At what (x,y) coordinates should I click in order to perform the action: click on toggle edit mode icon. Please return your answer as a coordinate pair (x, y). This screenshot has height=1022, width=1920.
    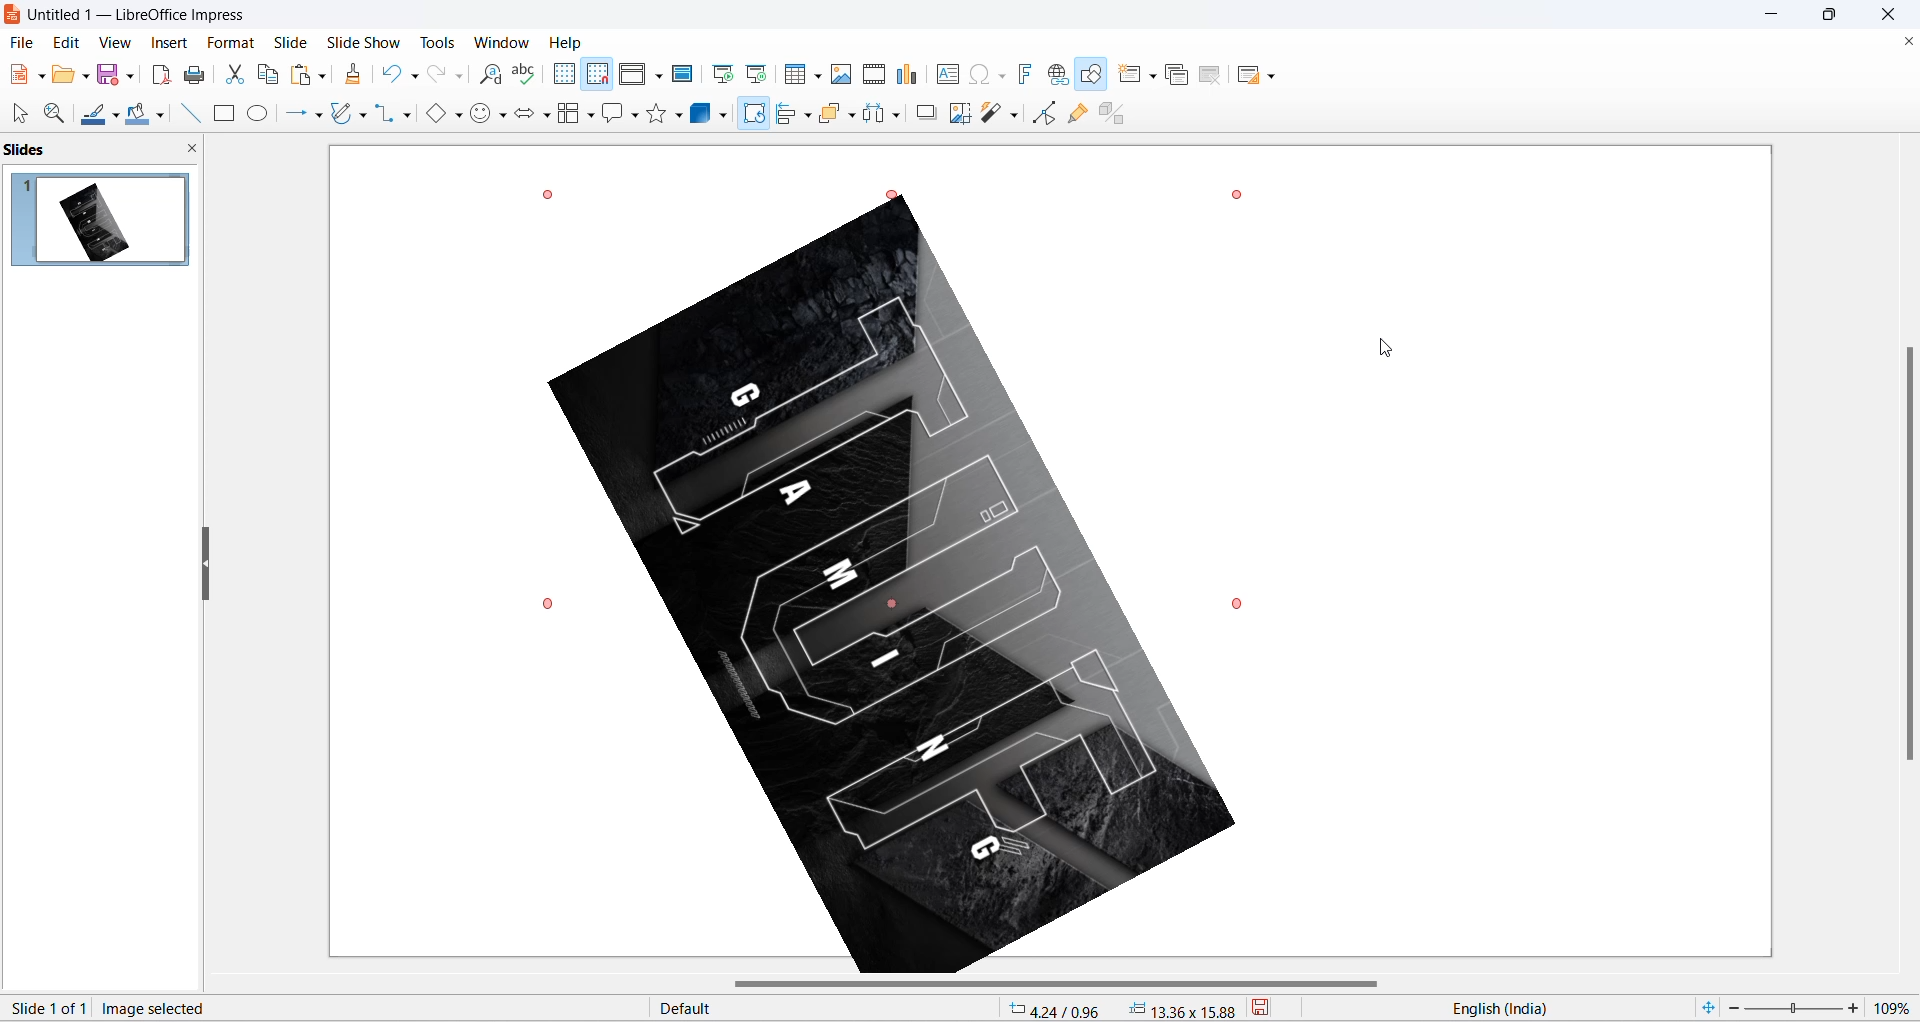
    Looking at the image, I should click on (1047, 112).